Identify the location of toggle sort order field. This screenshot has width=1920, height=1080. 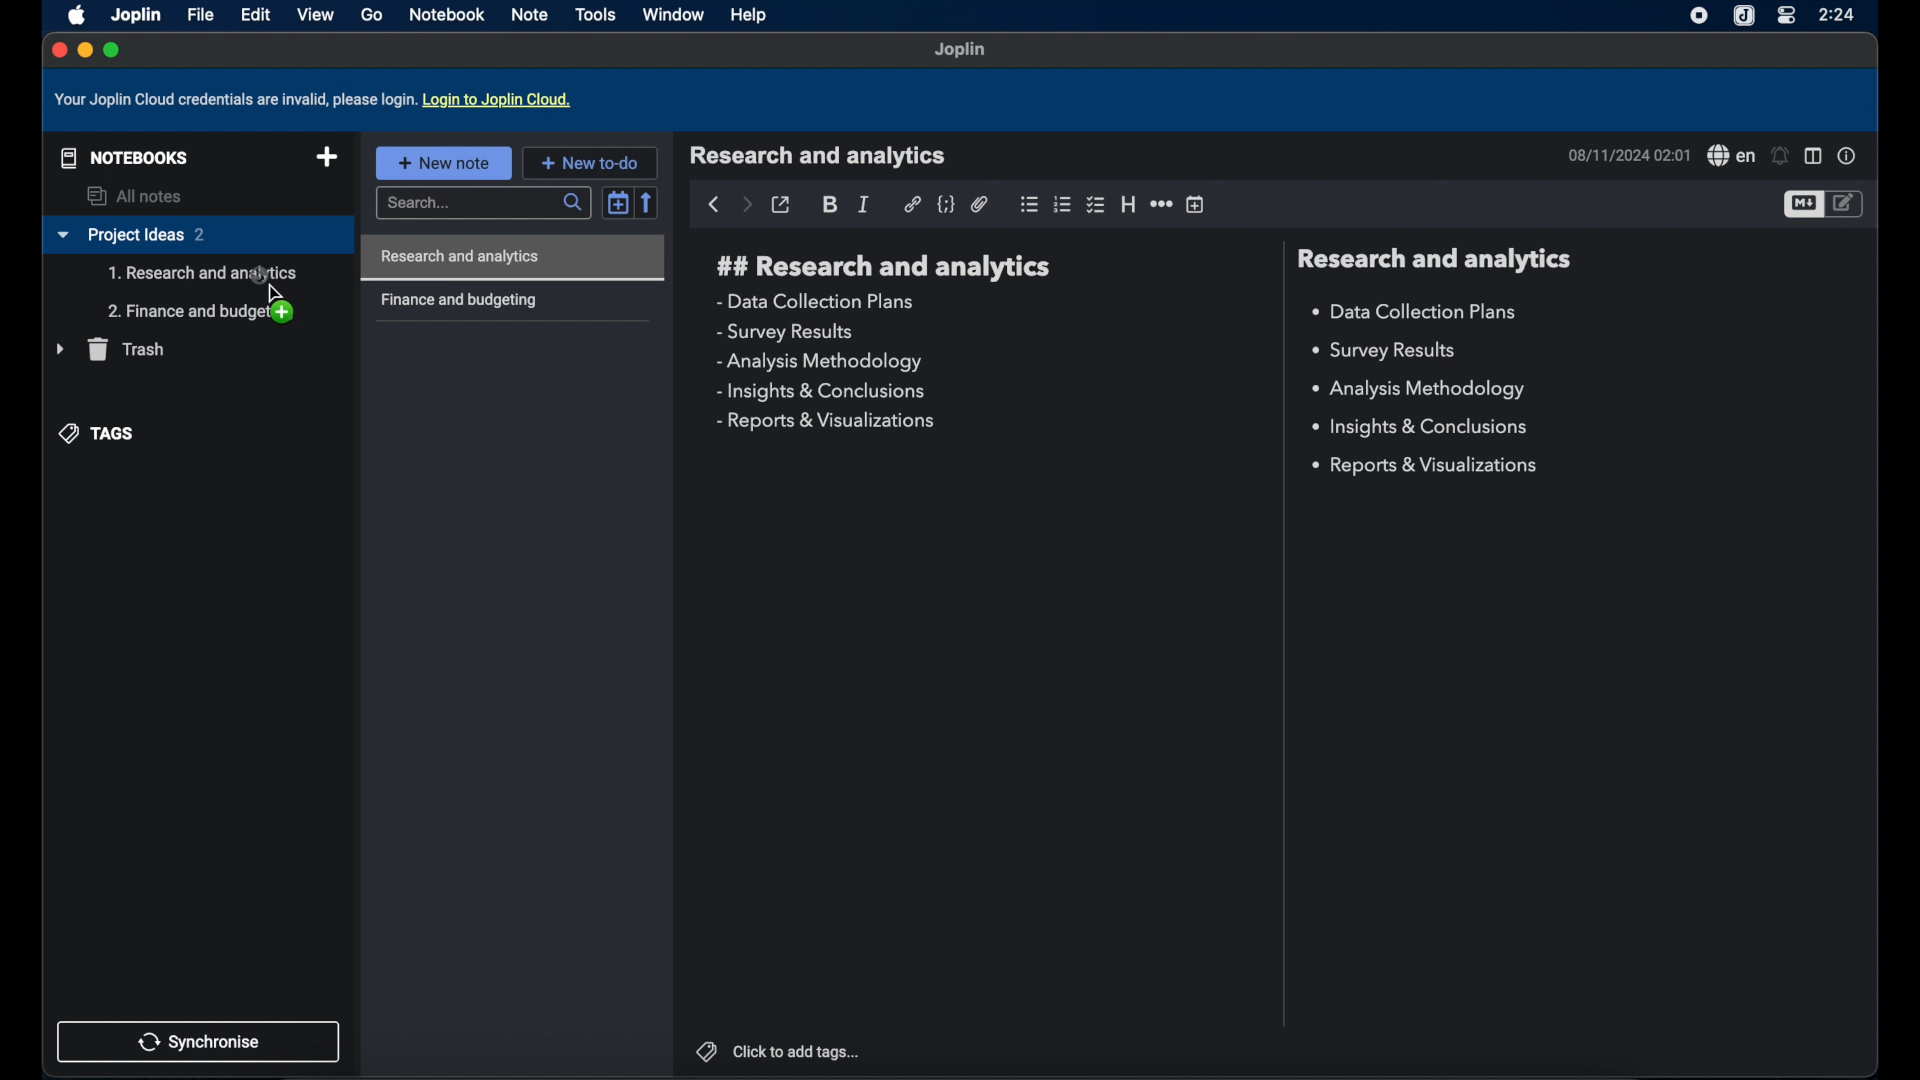
(618, 201).